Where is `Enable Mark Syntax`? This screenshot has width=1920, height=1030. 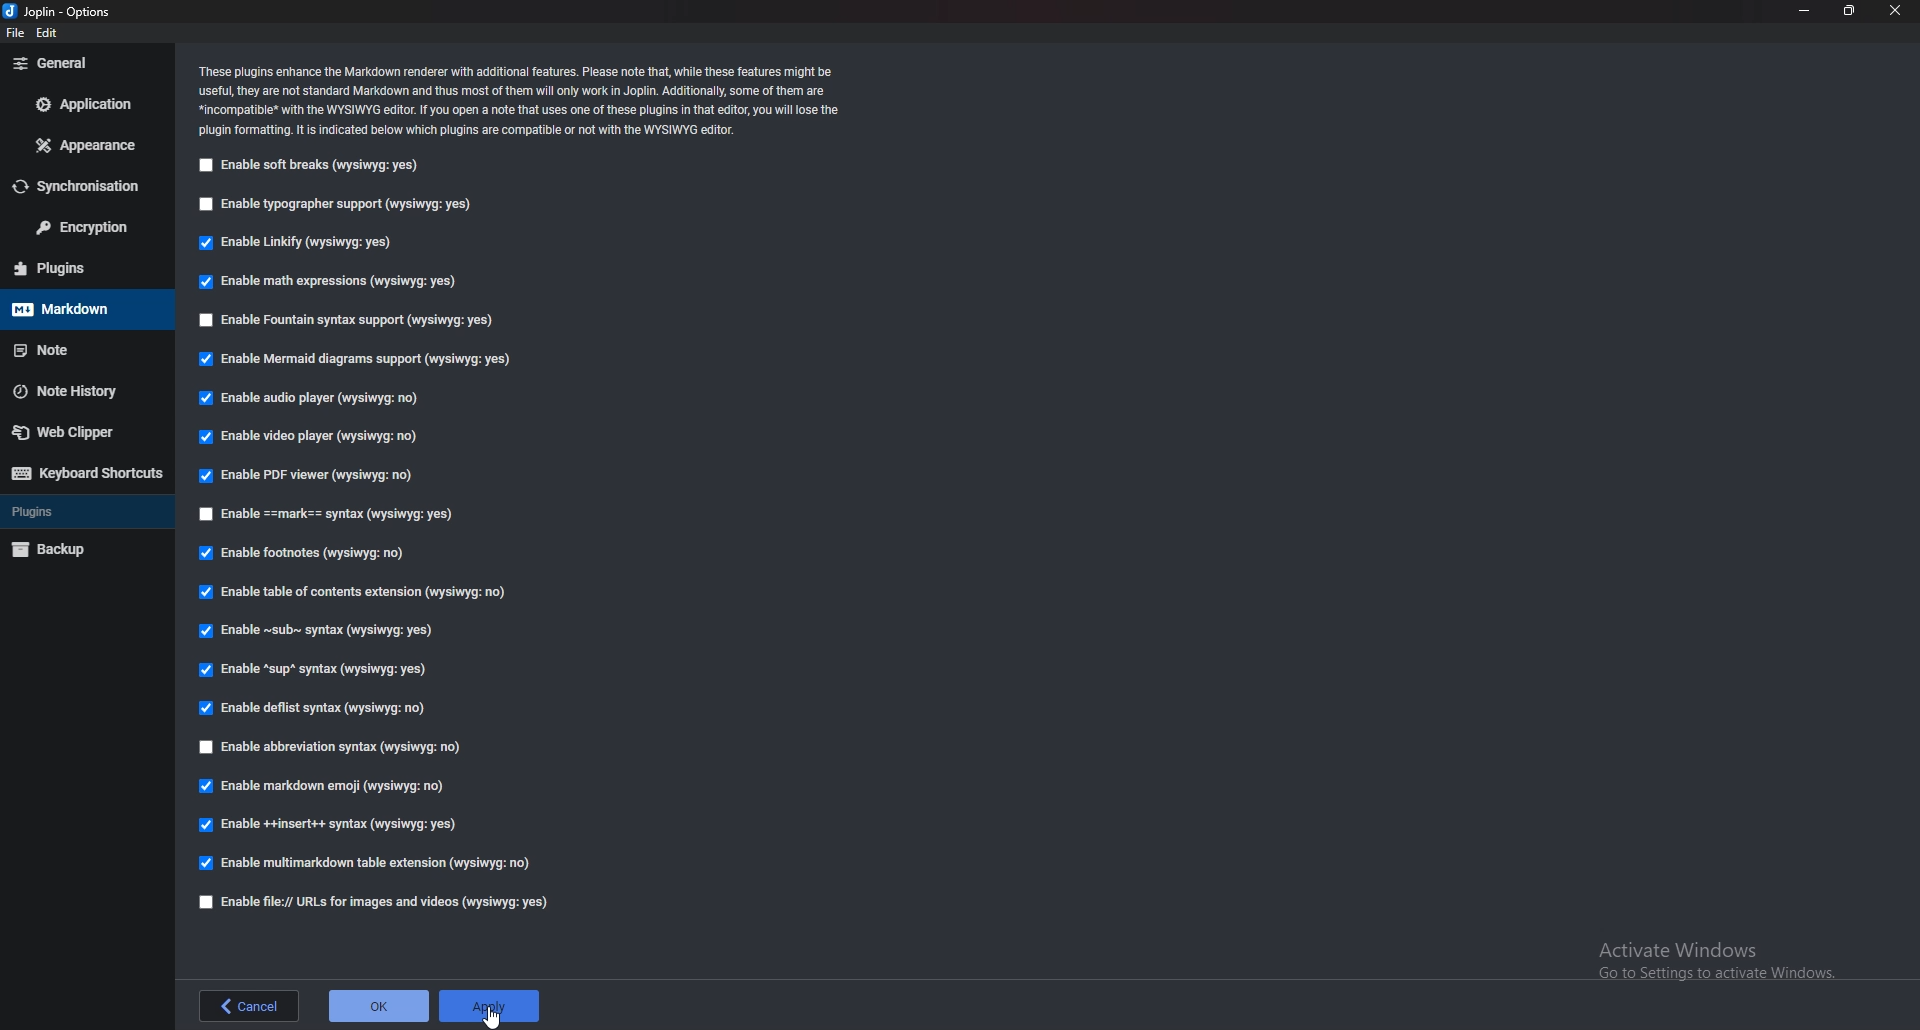 Enable Mark Syntax is located at coordinates (328, 514).